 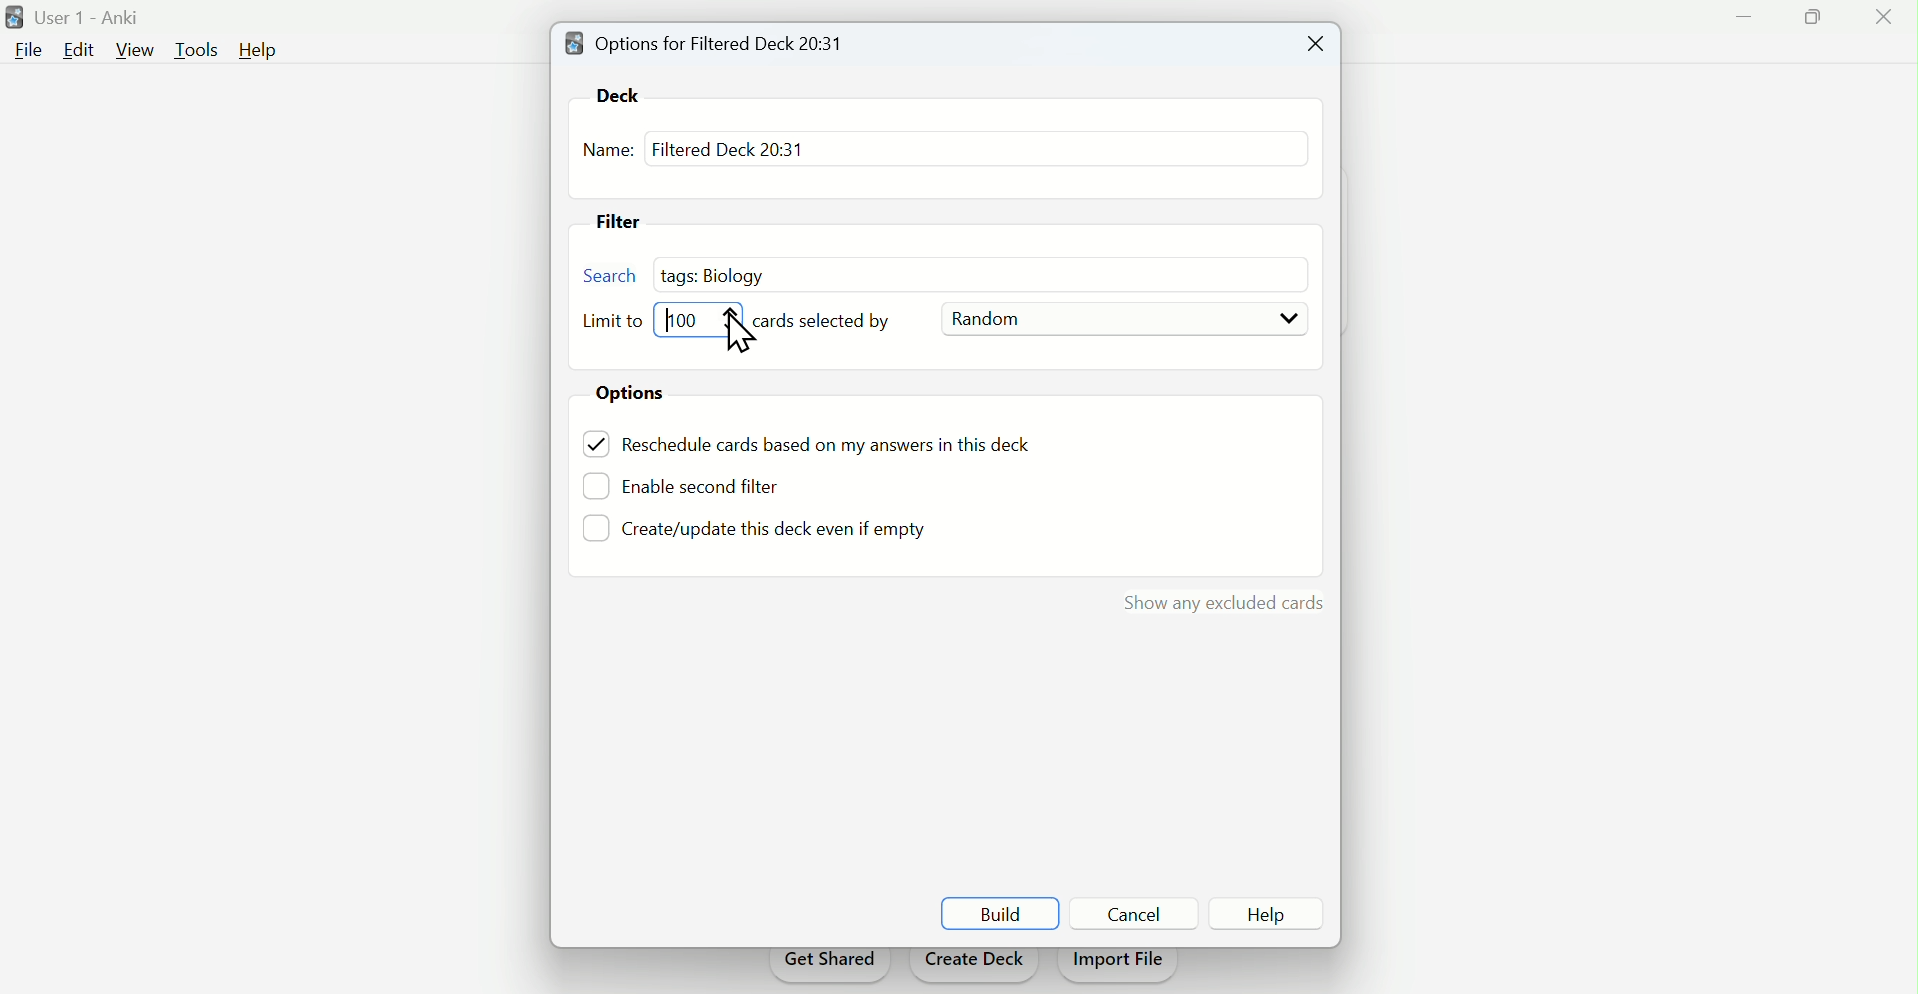 What do you see at coordinates (833, 321) in the screenshot?
I see `Cards selected by` at bounding box center [833, 321].